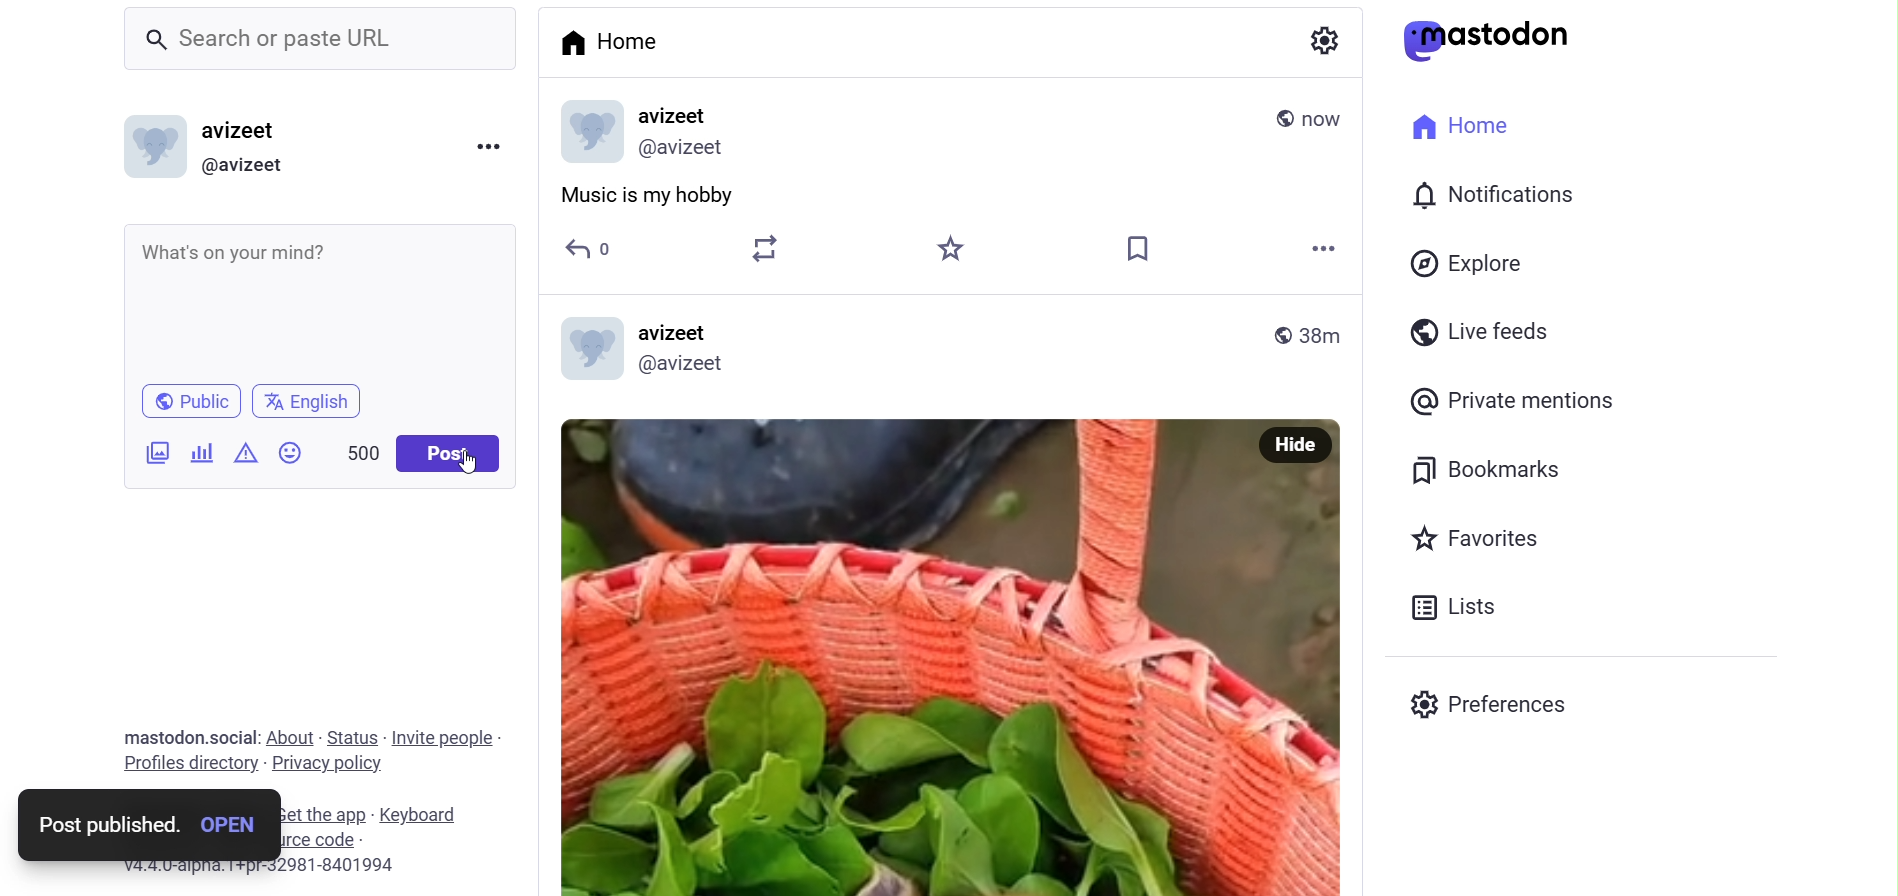 This screenshot has width=1898, height=896. Describe the element at coordinates (1509, 401) in the screenshot. I see `private Mentions` at that location.